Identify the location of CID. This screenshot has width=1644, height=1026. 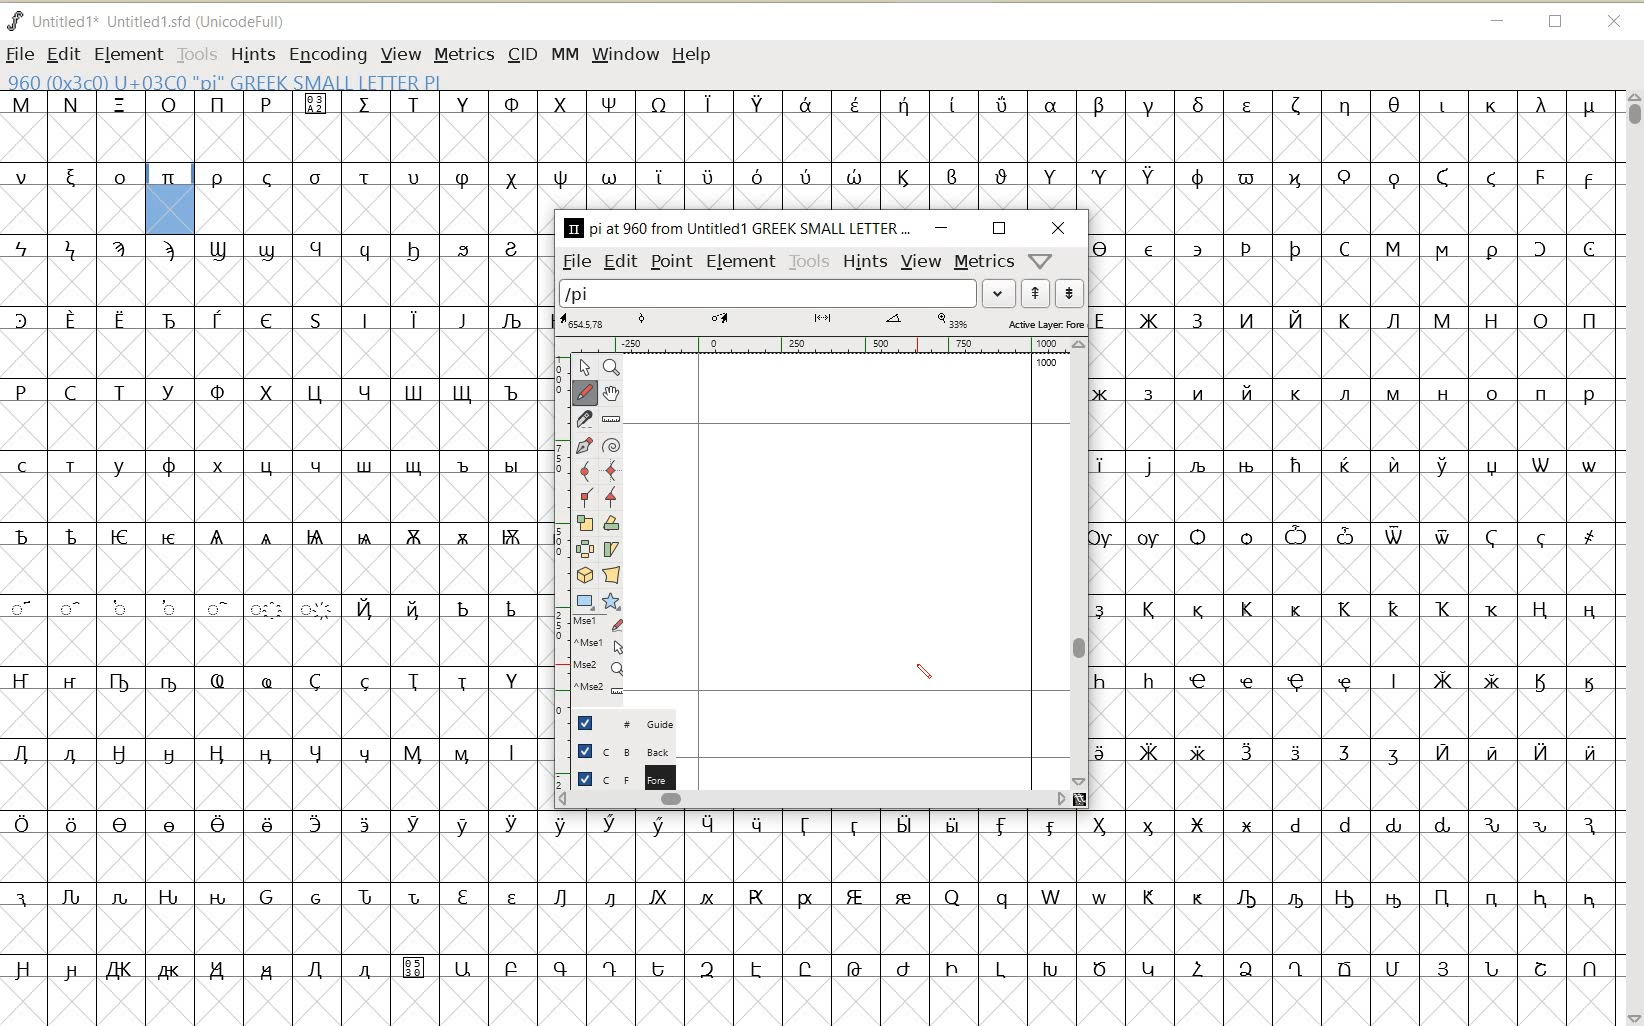
(523, 53).